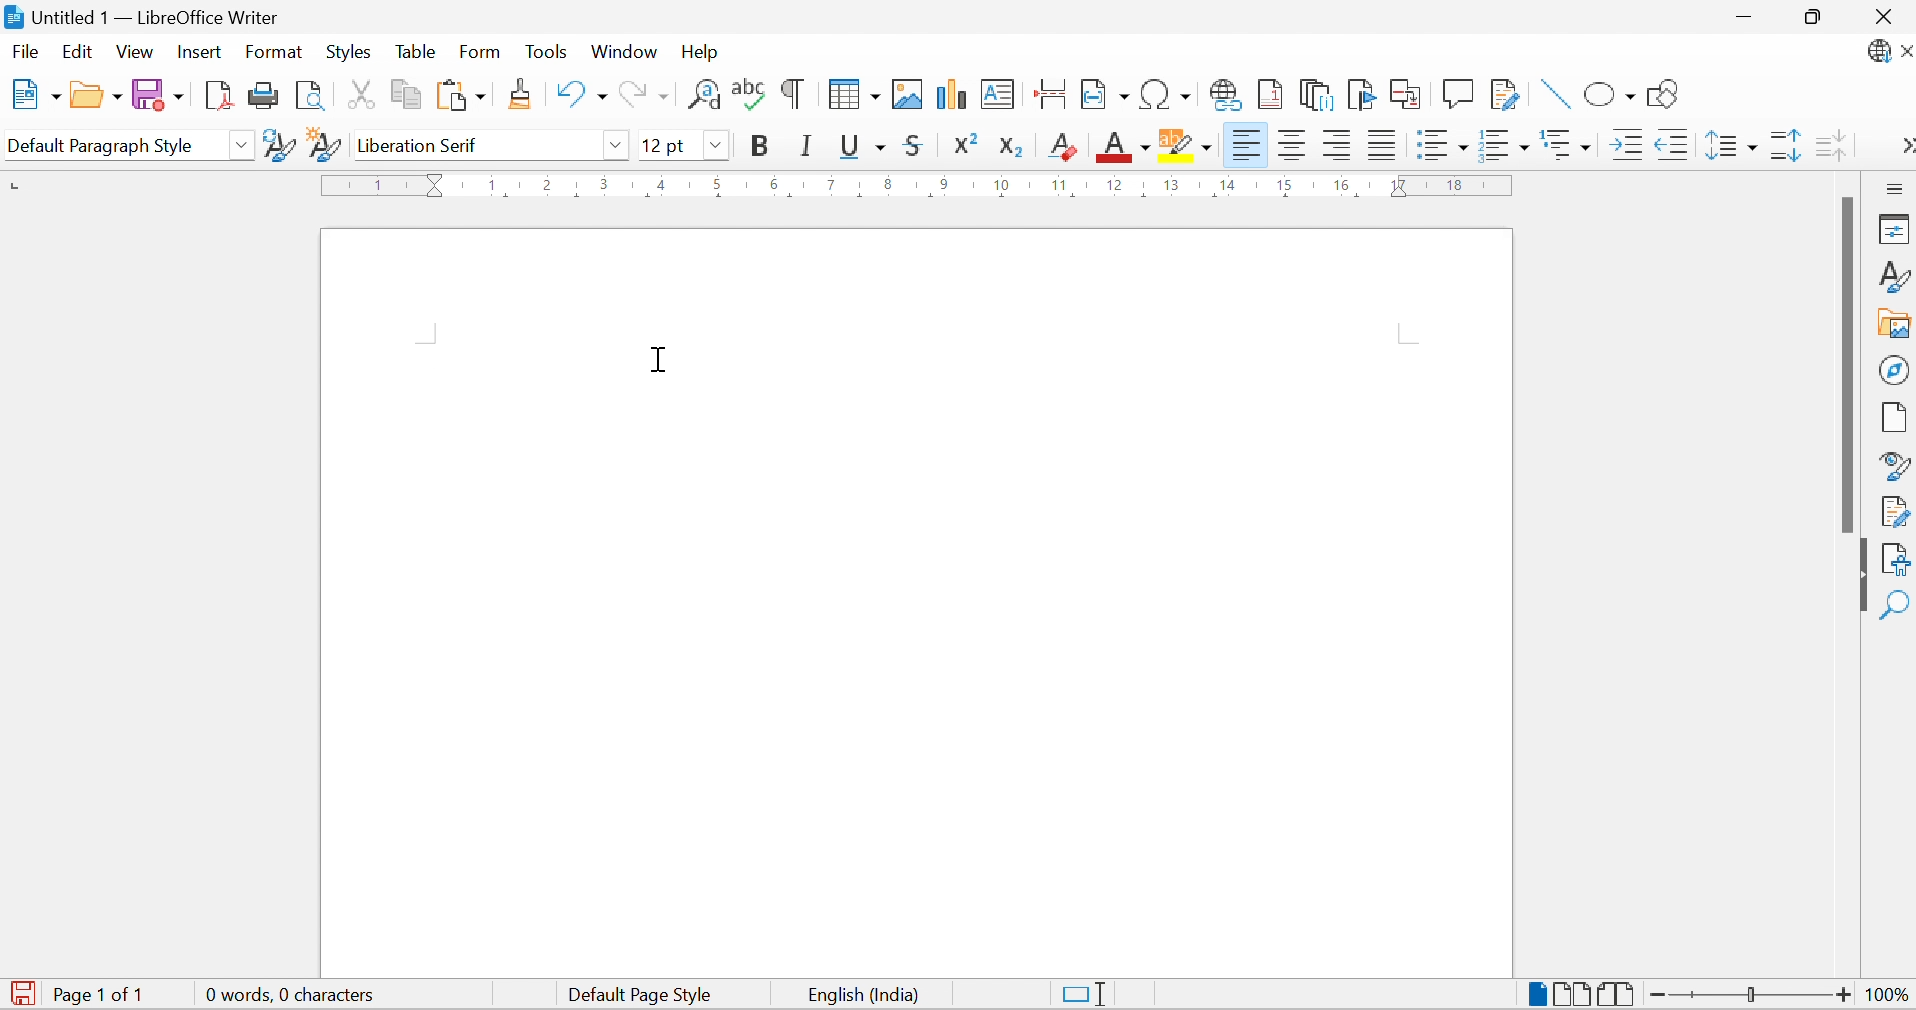 Image resolution: width=1916 pixels, height=1010 pixels. What do you see at coordinates (1285, 185) in the screenshot?
I see `15` at bounding box center [1285, 185].